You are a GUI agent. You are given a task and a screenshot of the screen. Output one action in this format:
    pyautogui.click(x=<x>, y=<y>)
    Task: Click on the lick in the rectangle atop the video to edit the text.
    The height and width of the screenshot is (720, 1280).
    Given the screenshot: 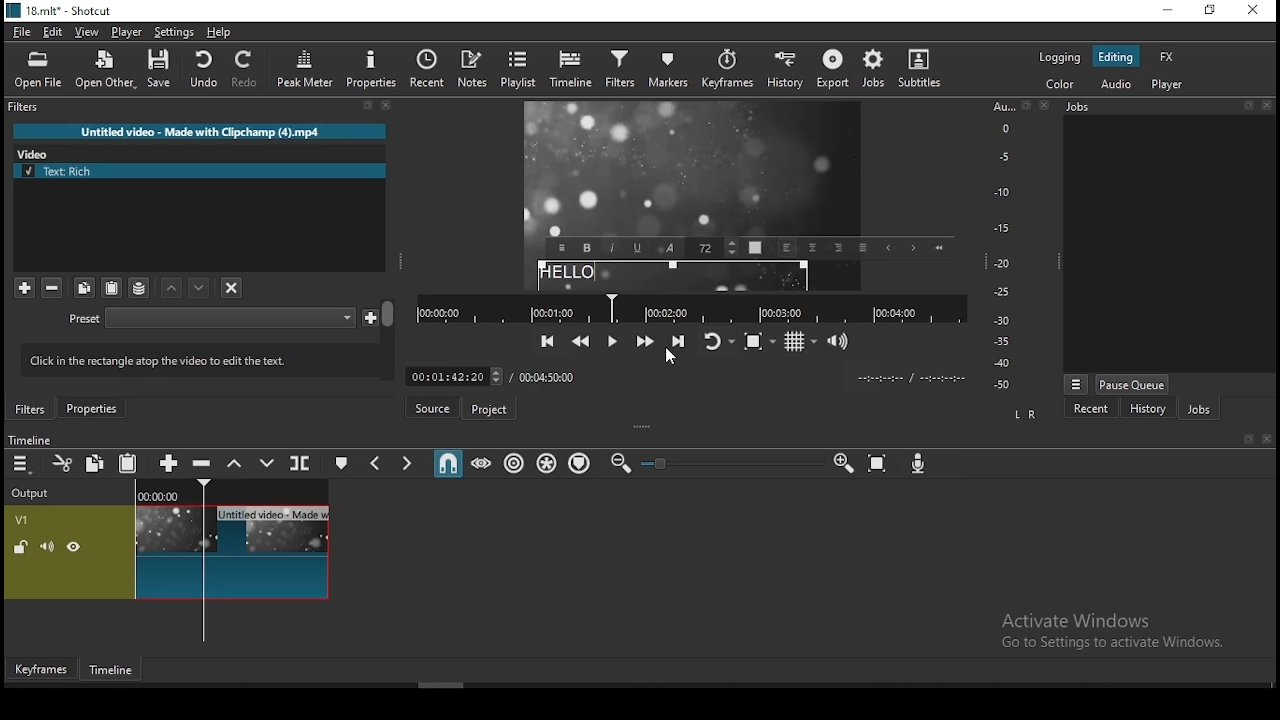 What is the action you would take?
    pyautogui.click(x=191, y=358)
    